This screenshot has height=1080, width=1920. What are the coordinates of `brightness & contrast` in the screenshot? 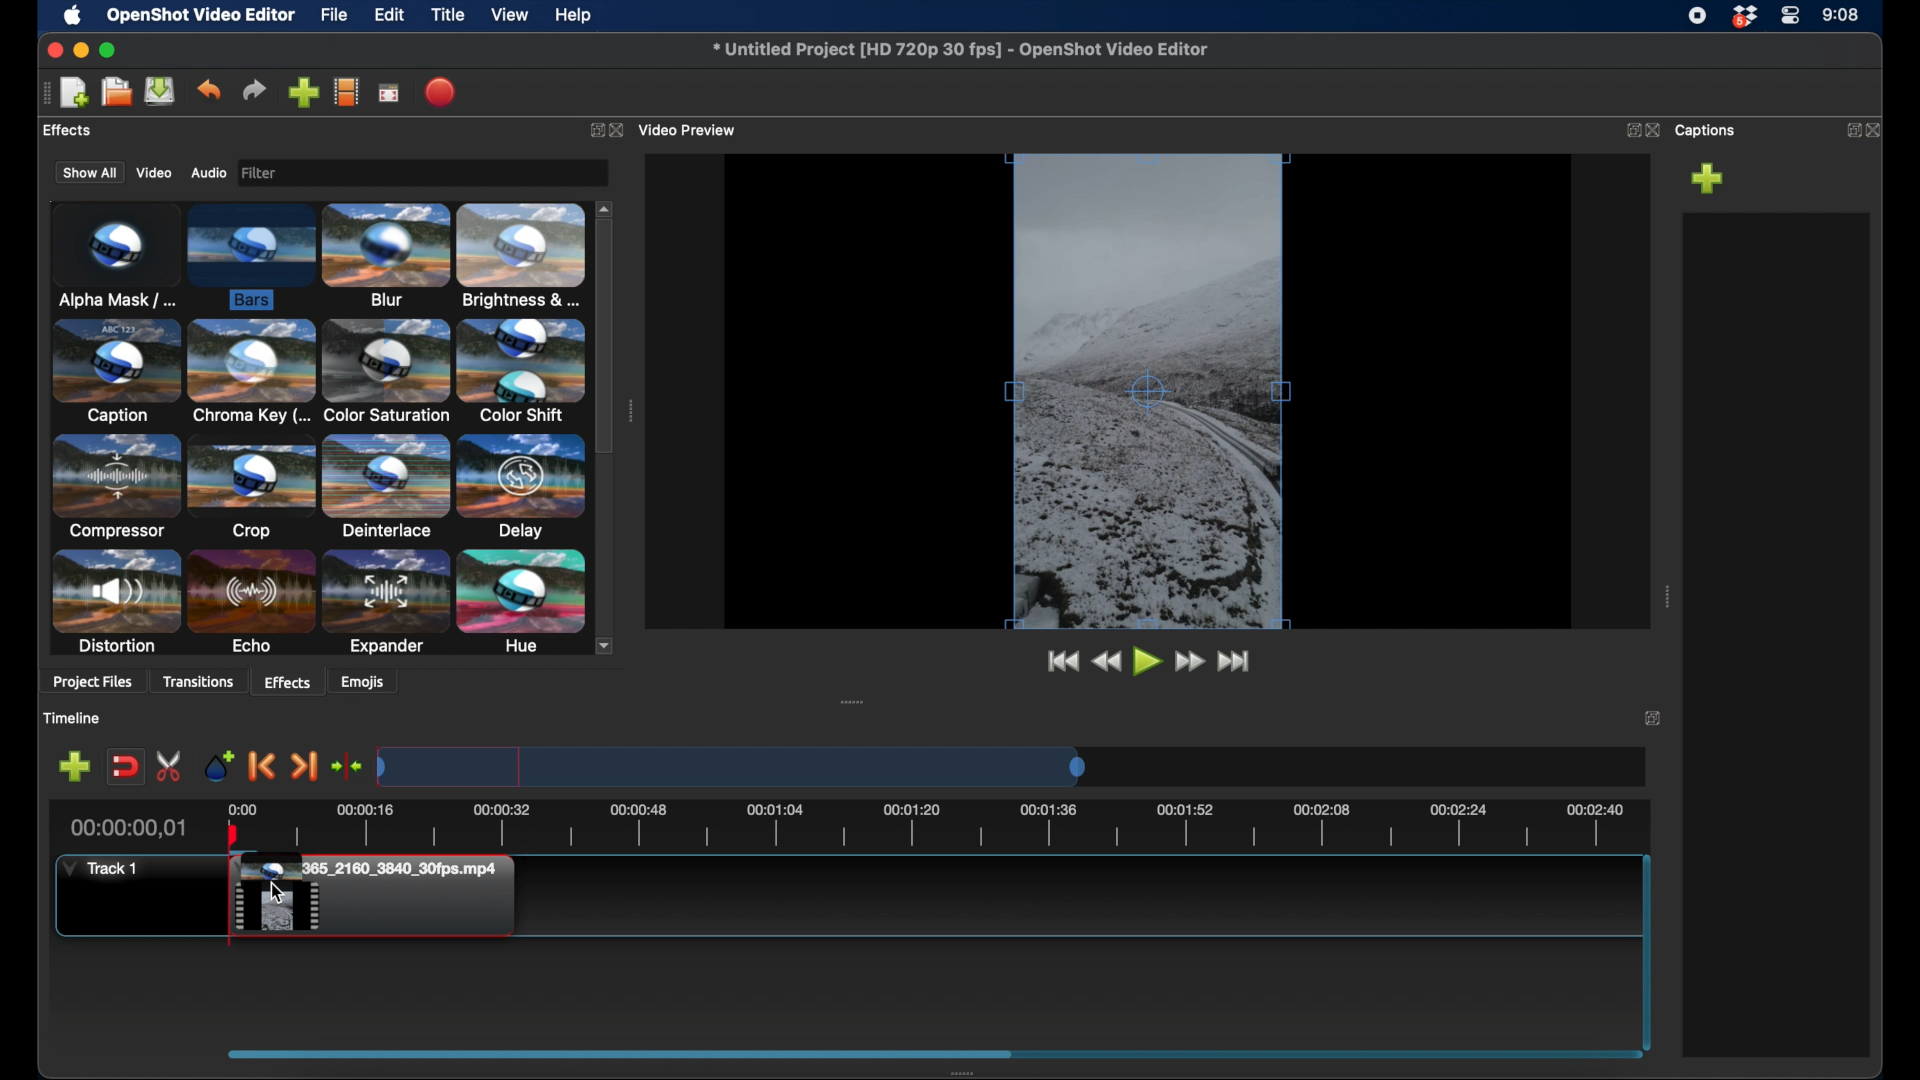 It's located at (524, 256).